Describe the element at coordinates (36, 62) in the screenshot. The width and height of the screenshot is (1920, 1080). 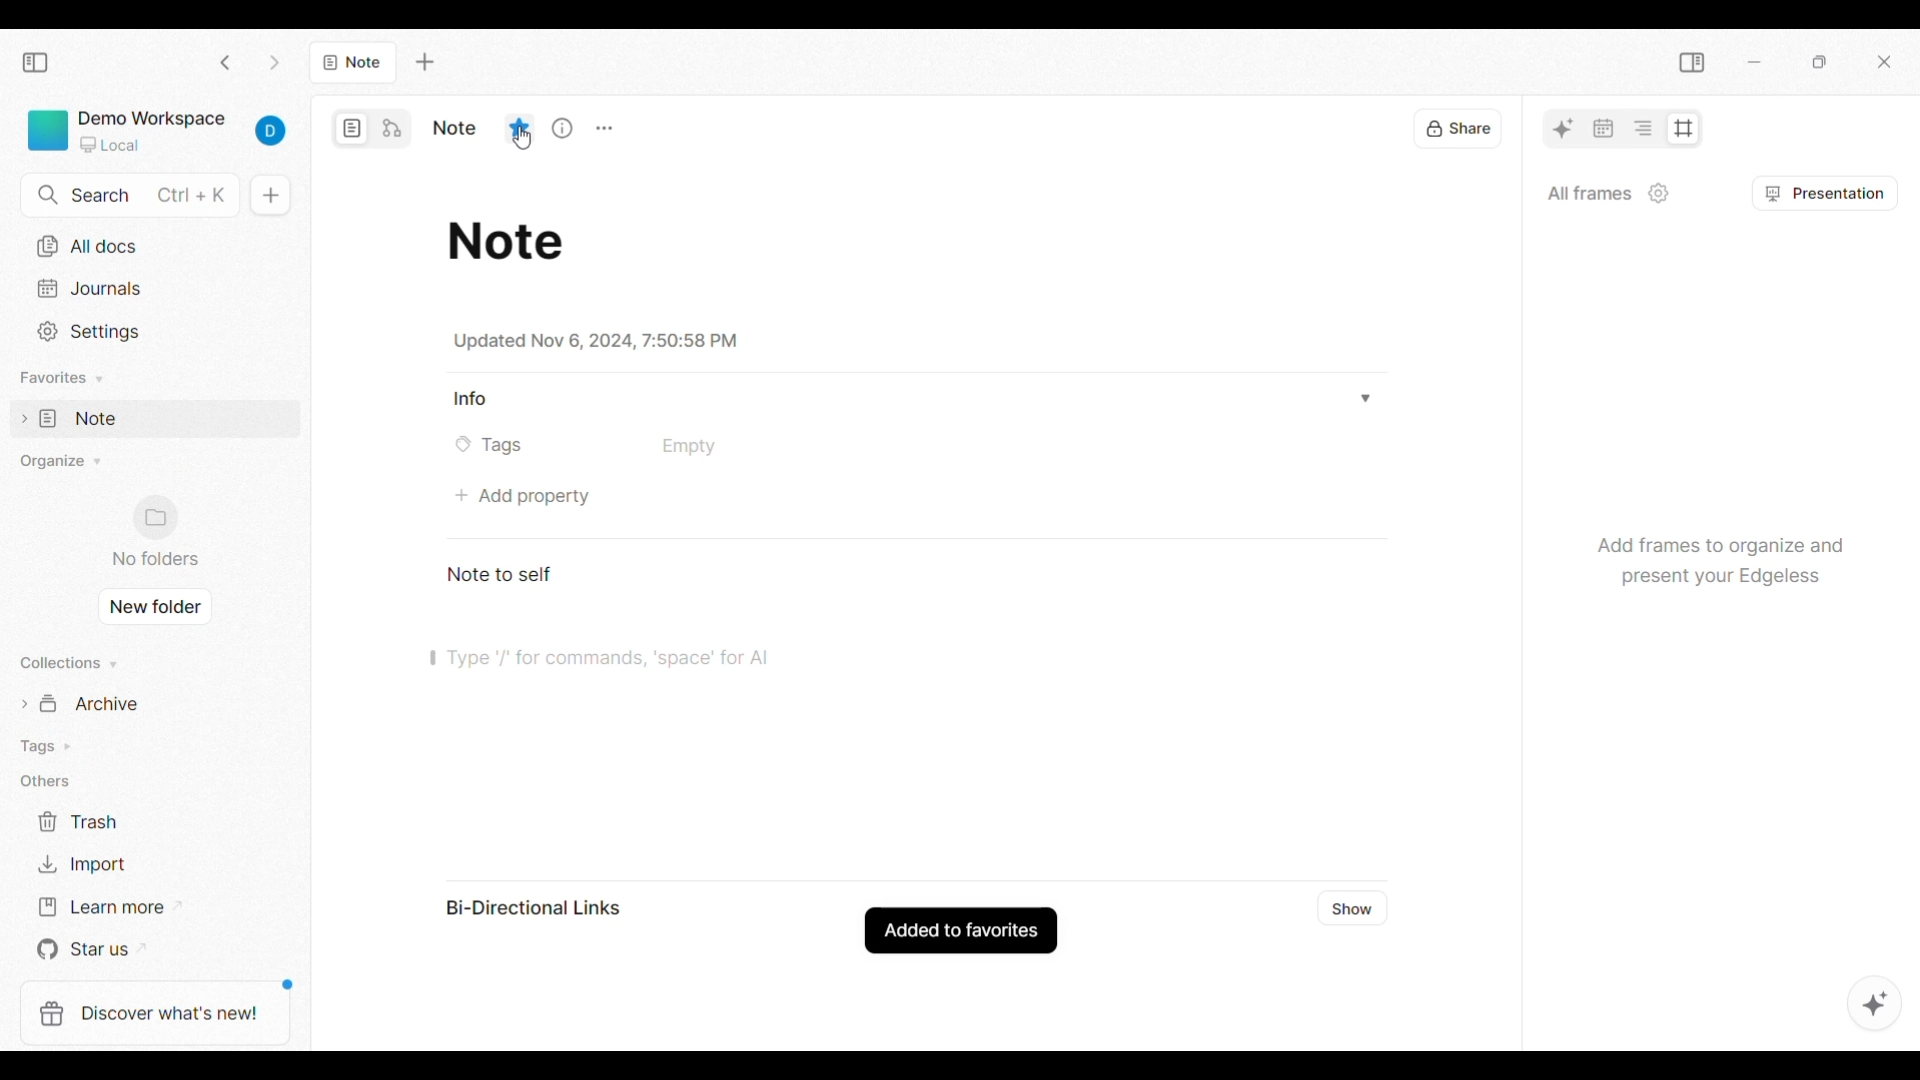
I see `Collapse left sidebar` at that location.